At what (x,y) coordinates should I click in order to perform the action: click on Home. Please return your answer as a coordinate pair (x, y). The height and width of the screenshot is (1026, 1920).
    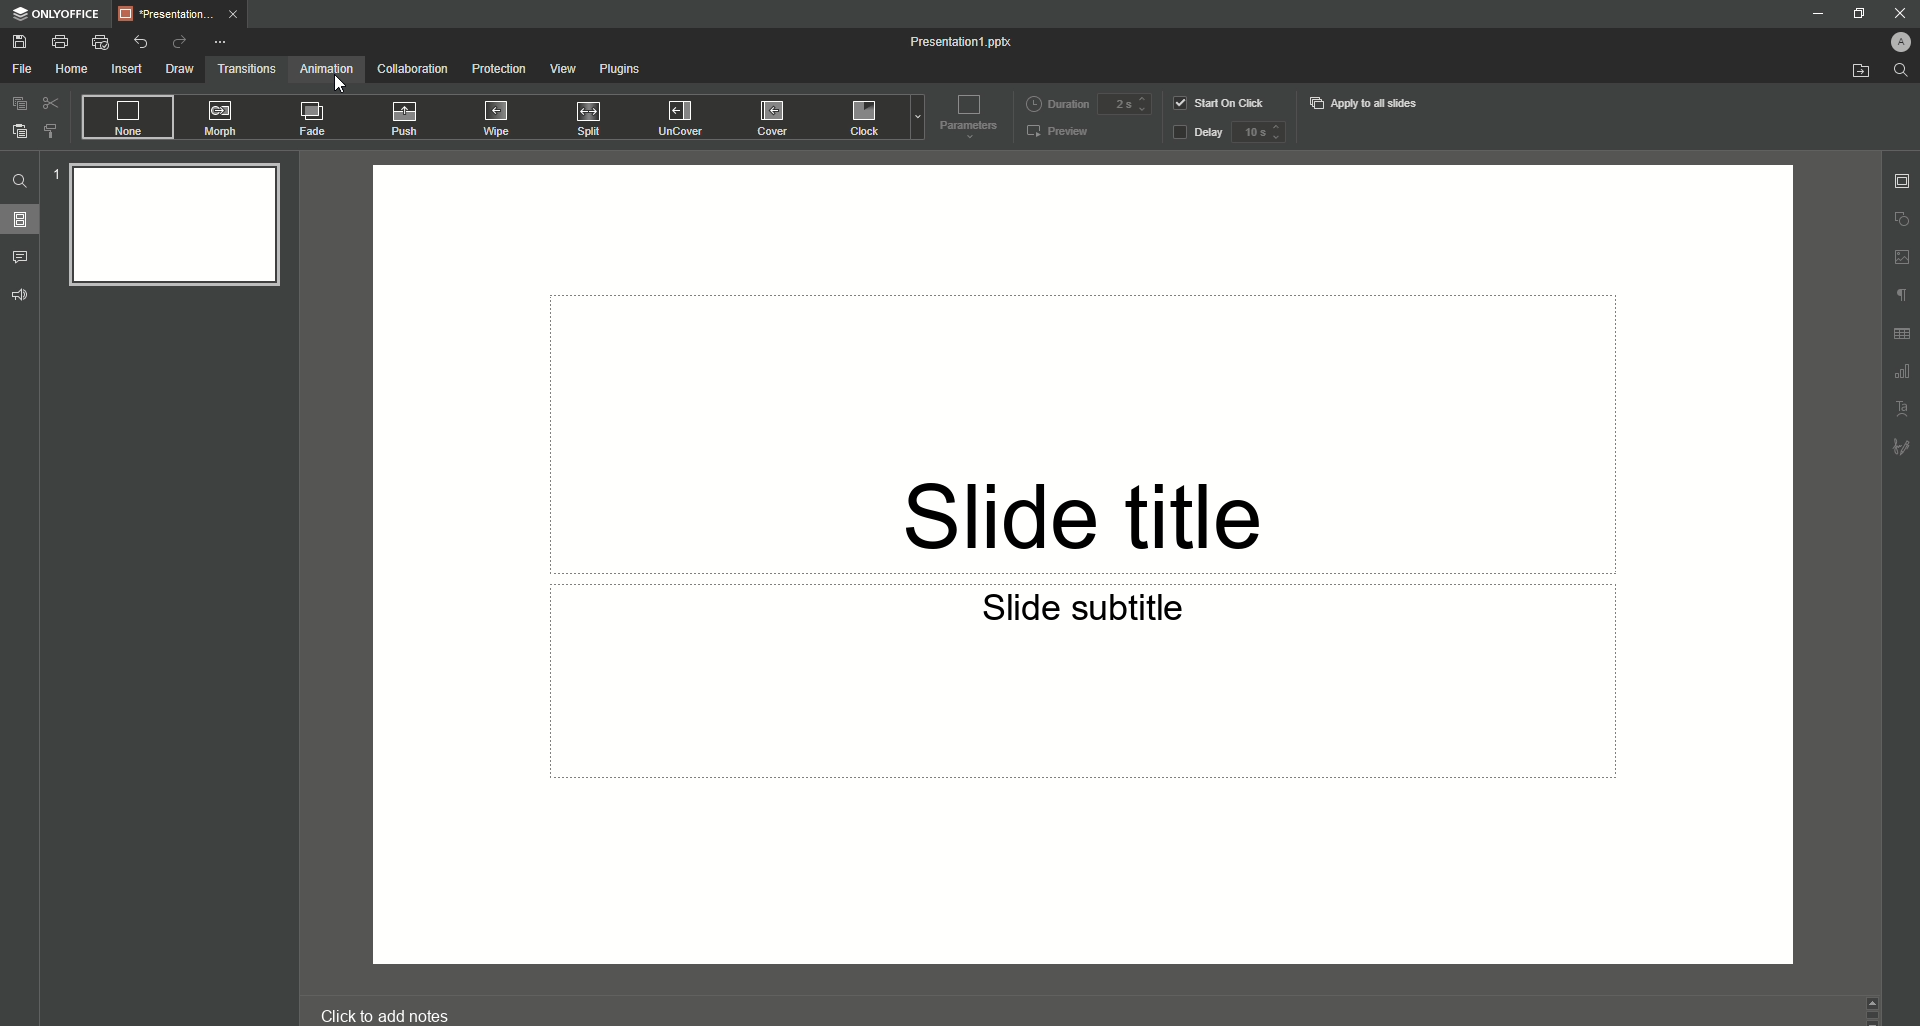
    Looking at the image, I should click on (66, 69).